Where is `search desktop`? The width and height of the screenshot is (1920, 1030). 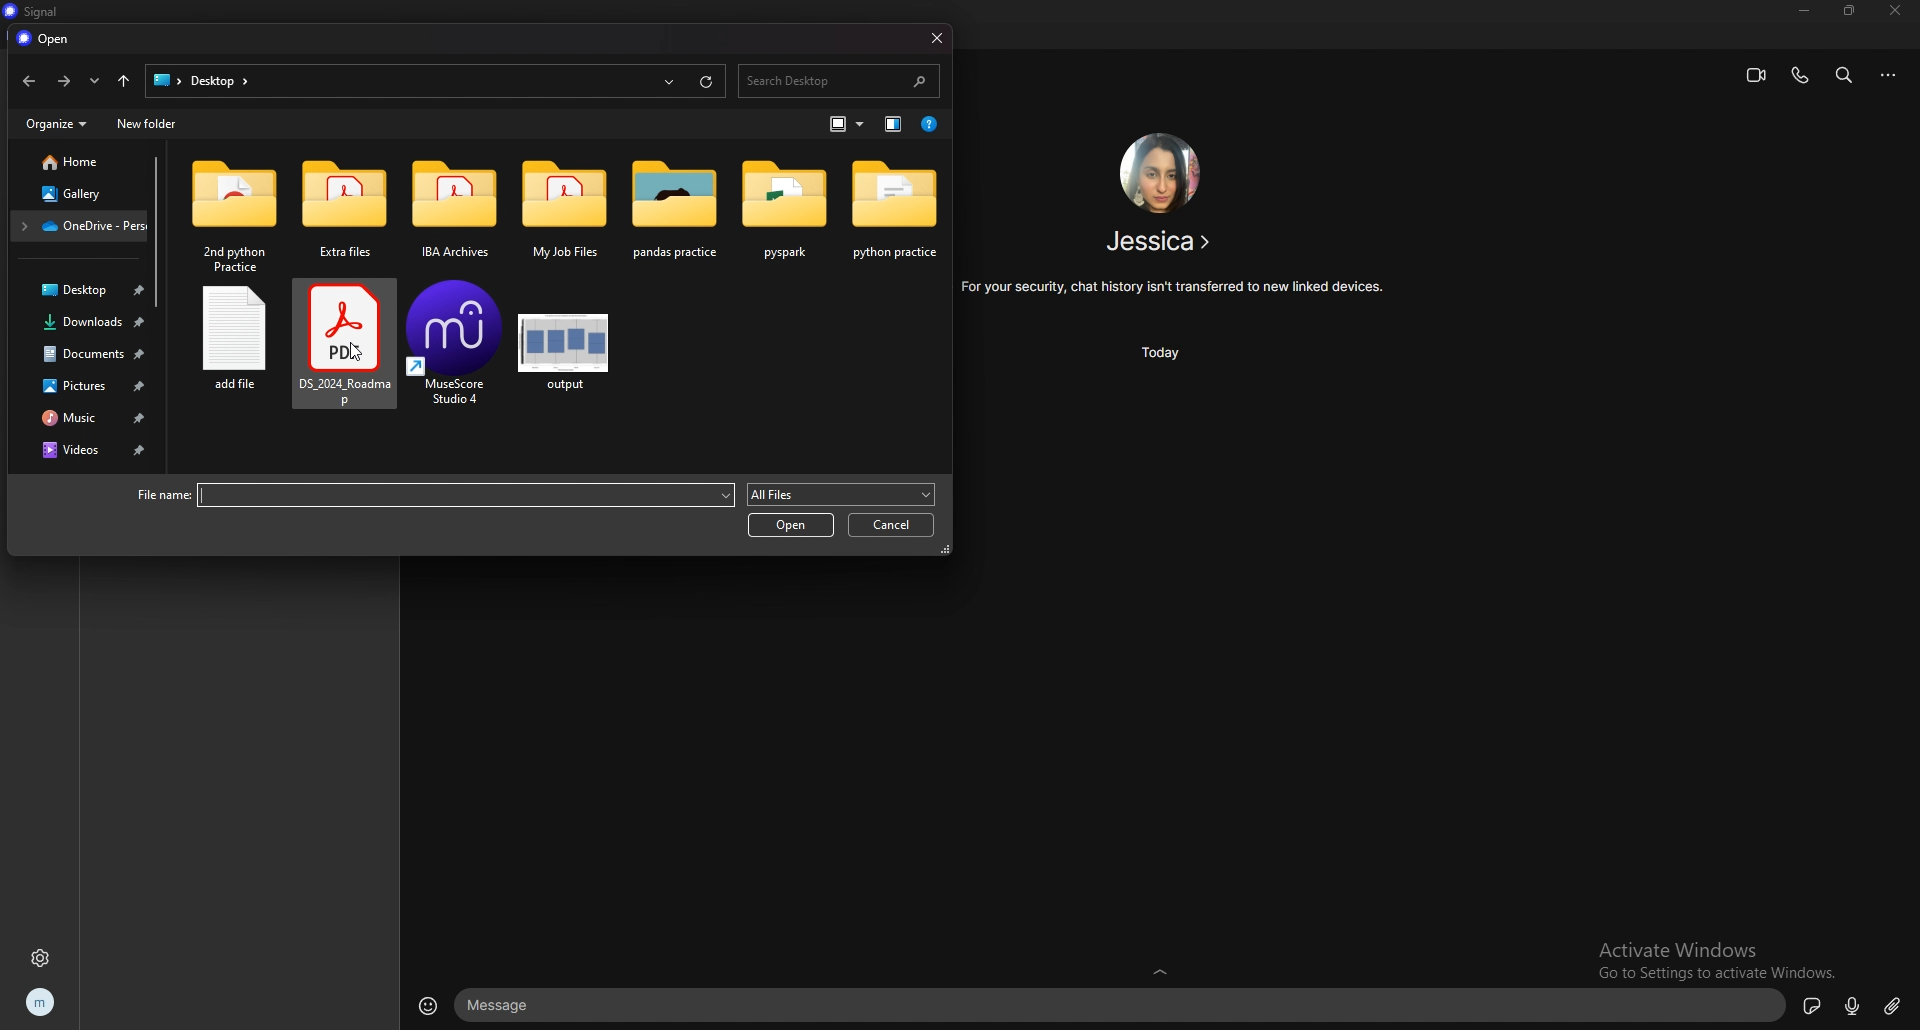 search desktop is located at coordinates (837, 81).